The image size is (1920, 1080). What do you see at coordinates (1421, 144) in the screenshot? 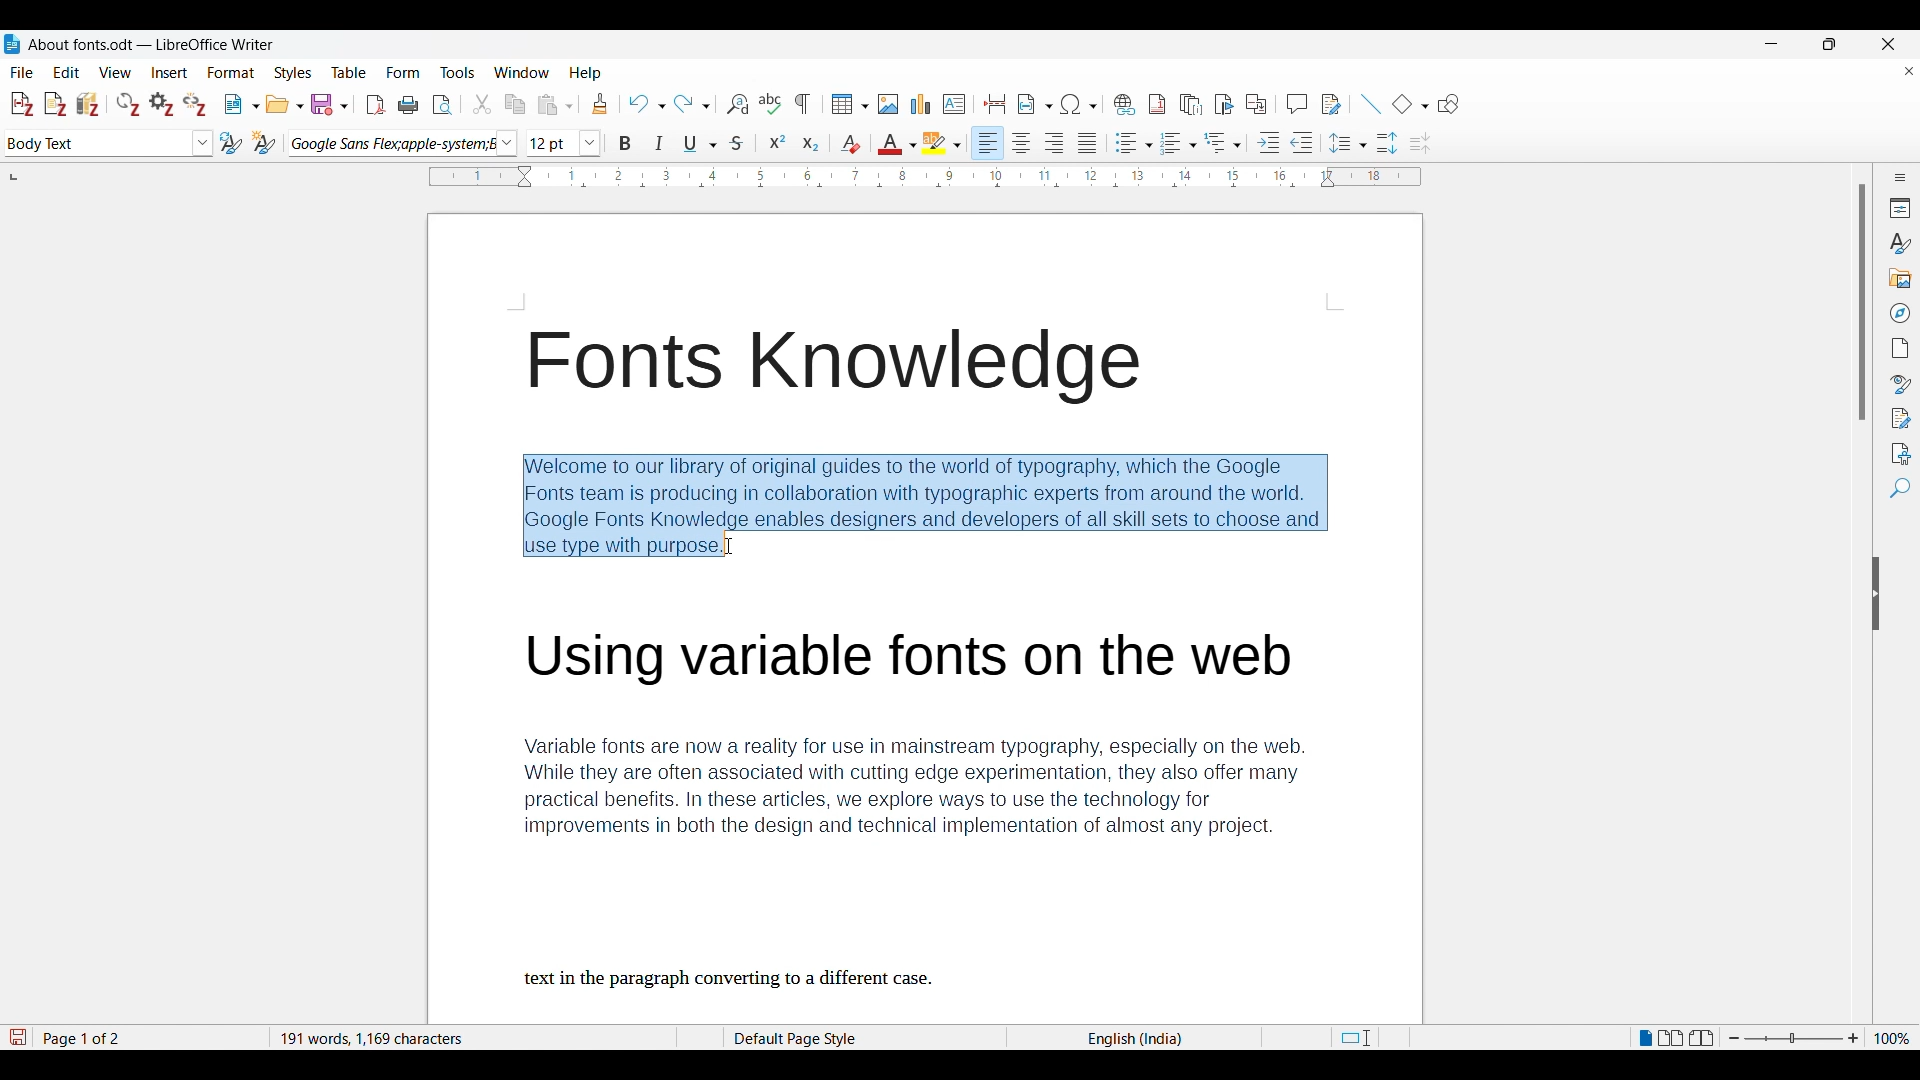
I see `Decrease paragraph spacing` at bounding box center [1421, 144].